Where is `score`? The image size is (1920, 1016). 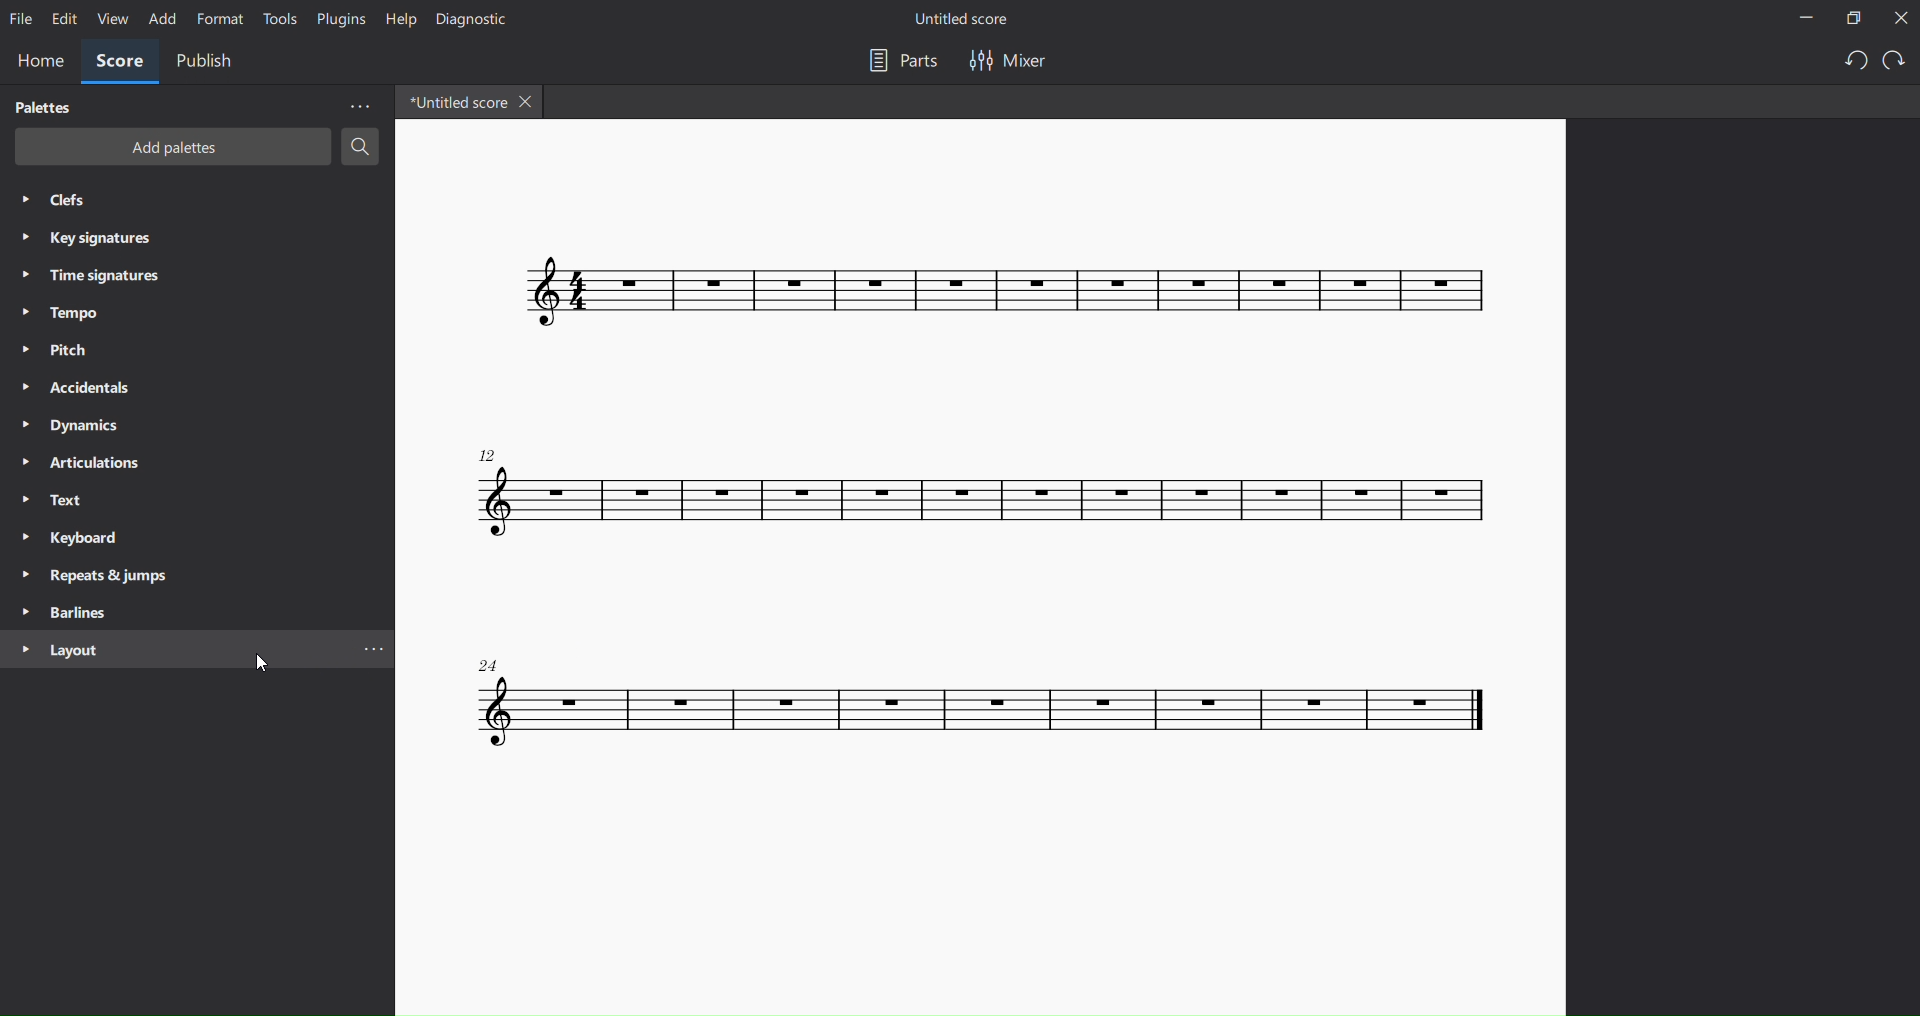
score is located at coordinates (987, 710).